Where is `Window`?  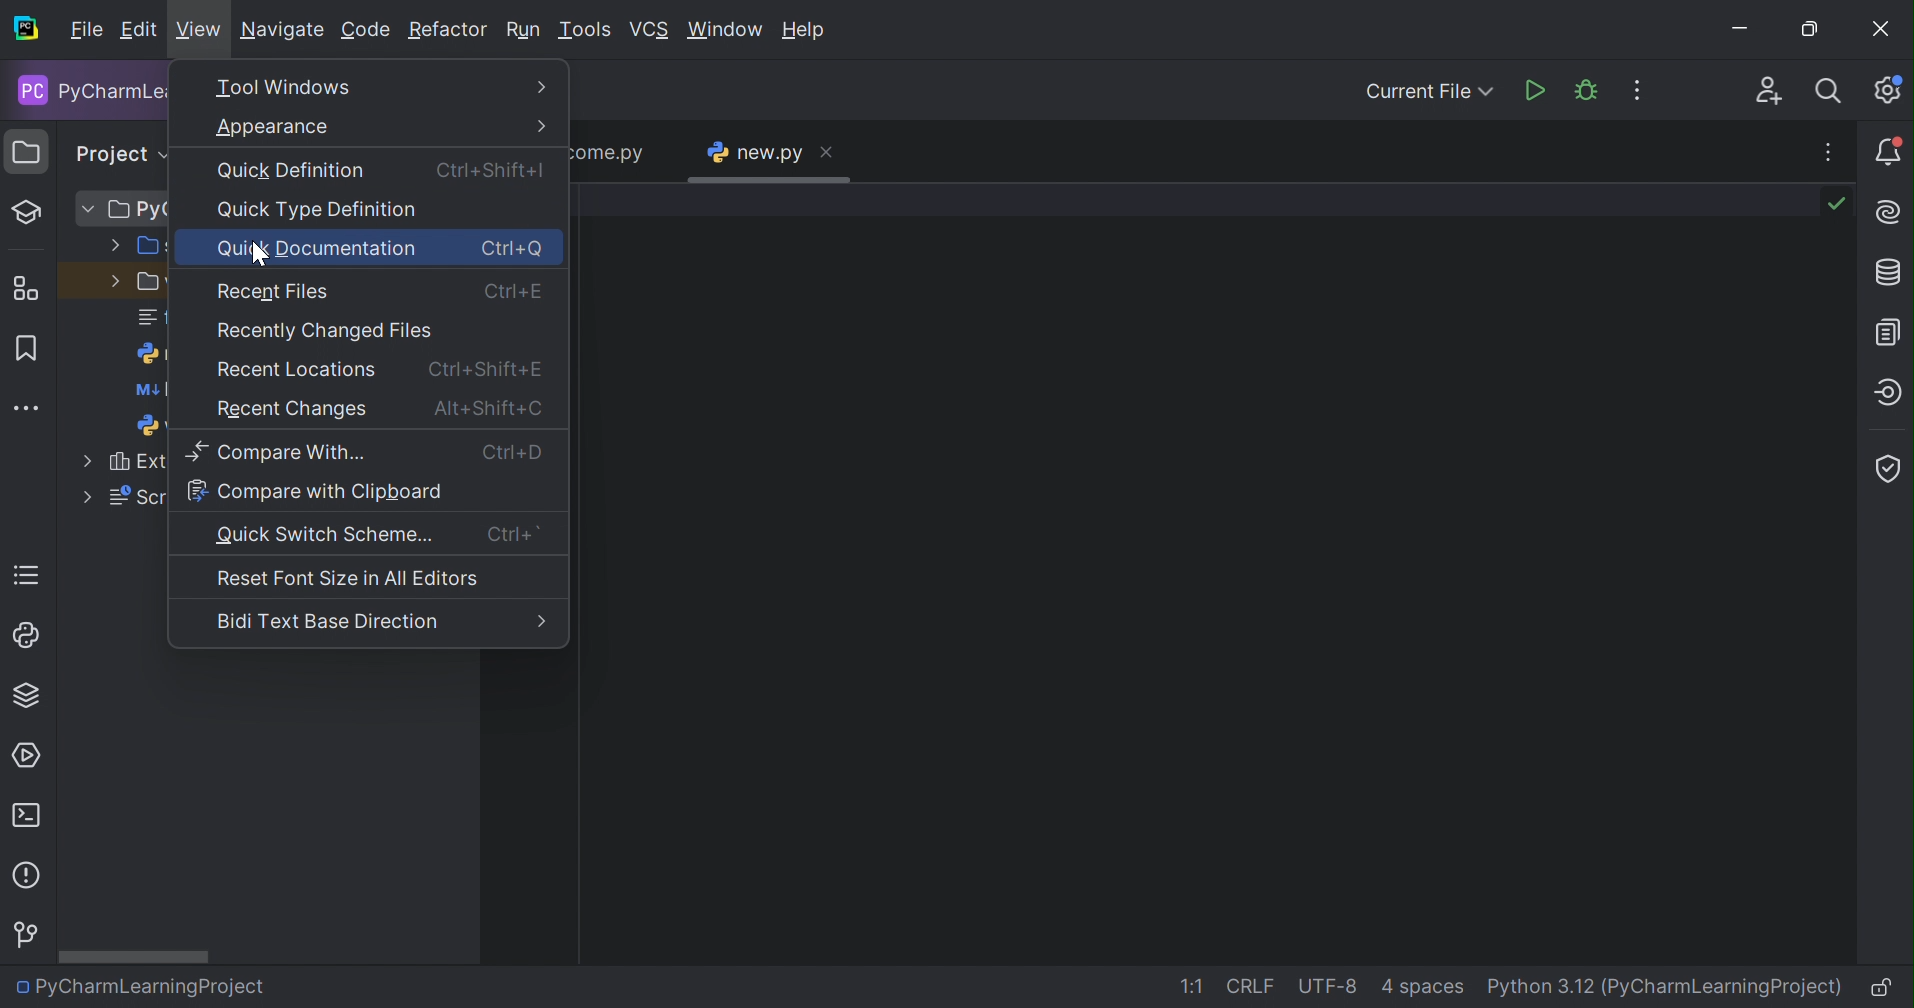 Window is located at coordinates (725, 28).